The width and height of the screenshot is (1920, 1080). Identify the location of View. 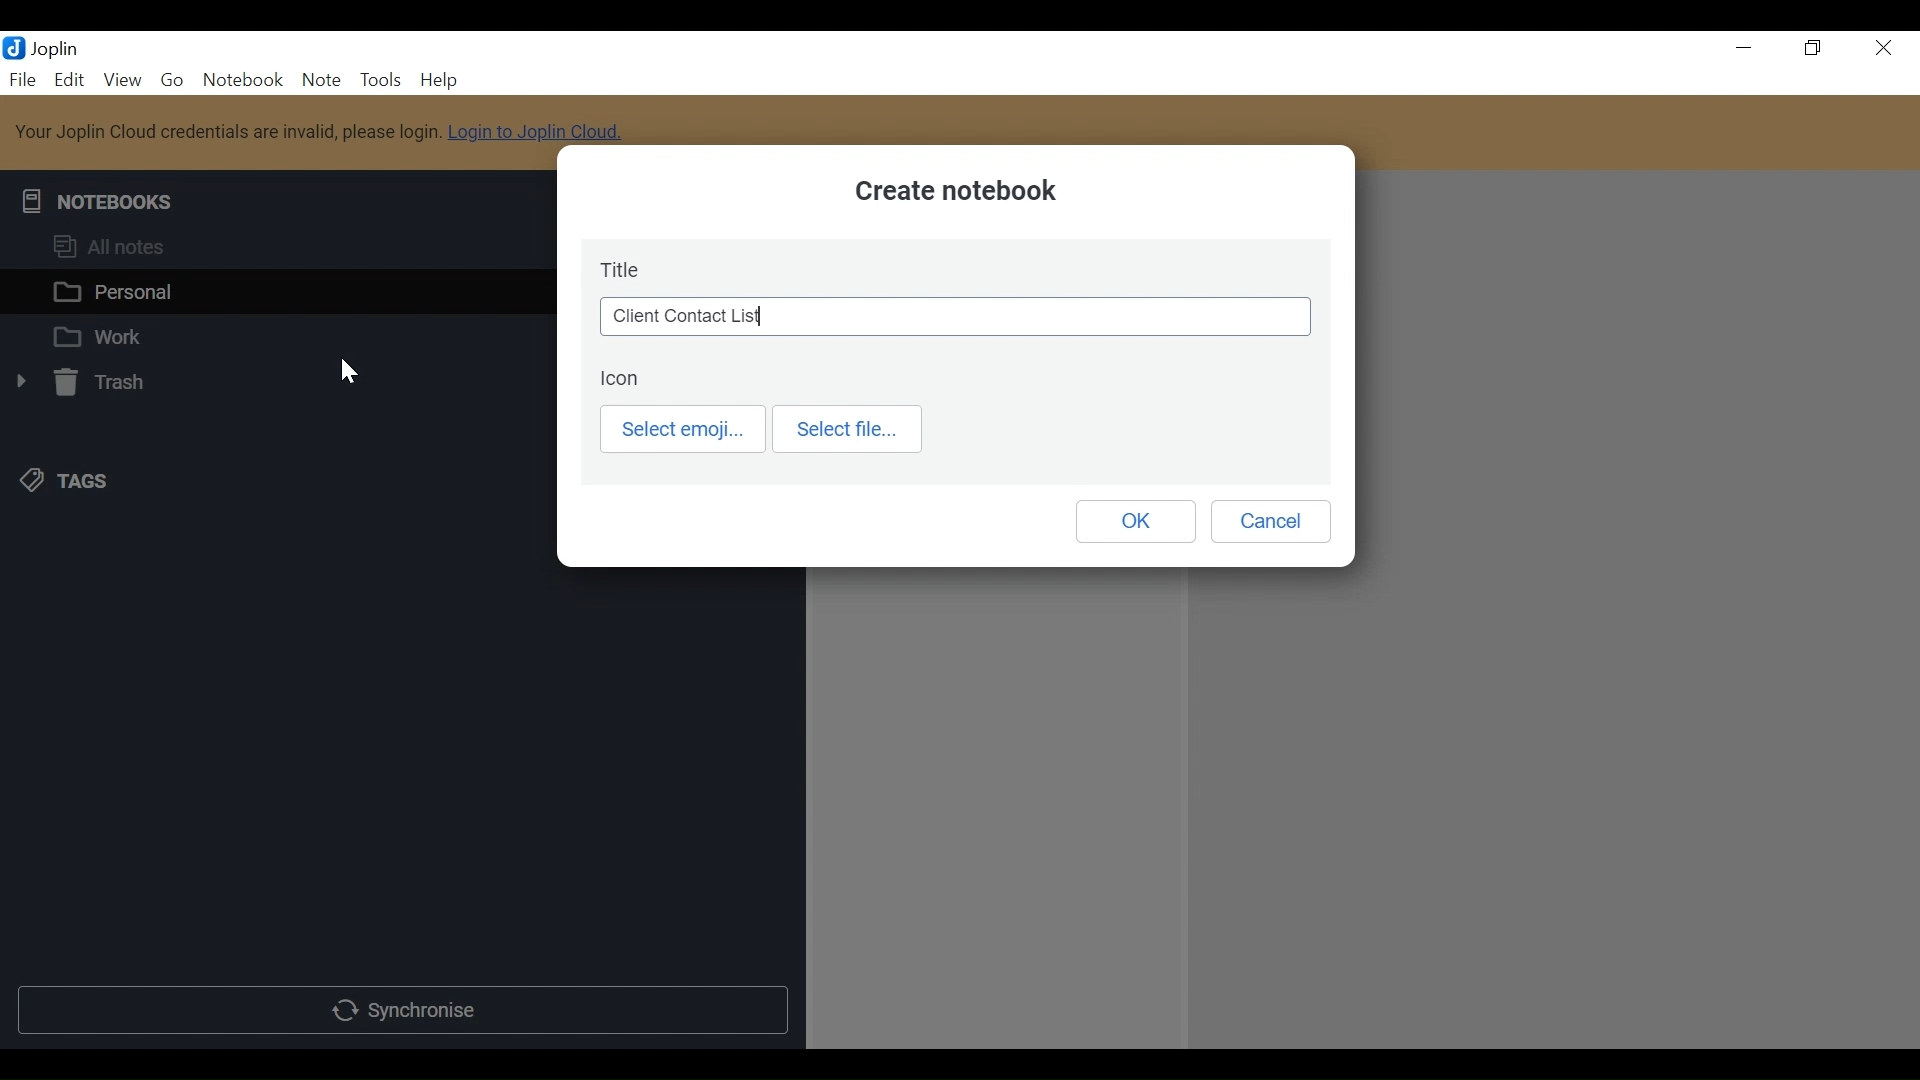
(123, 81).